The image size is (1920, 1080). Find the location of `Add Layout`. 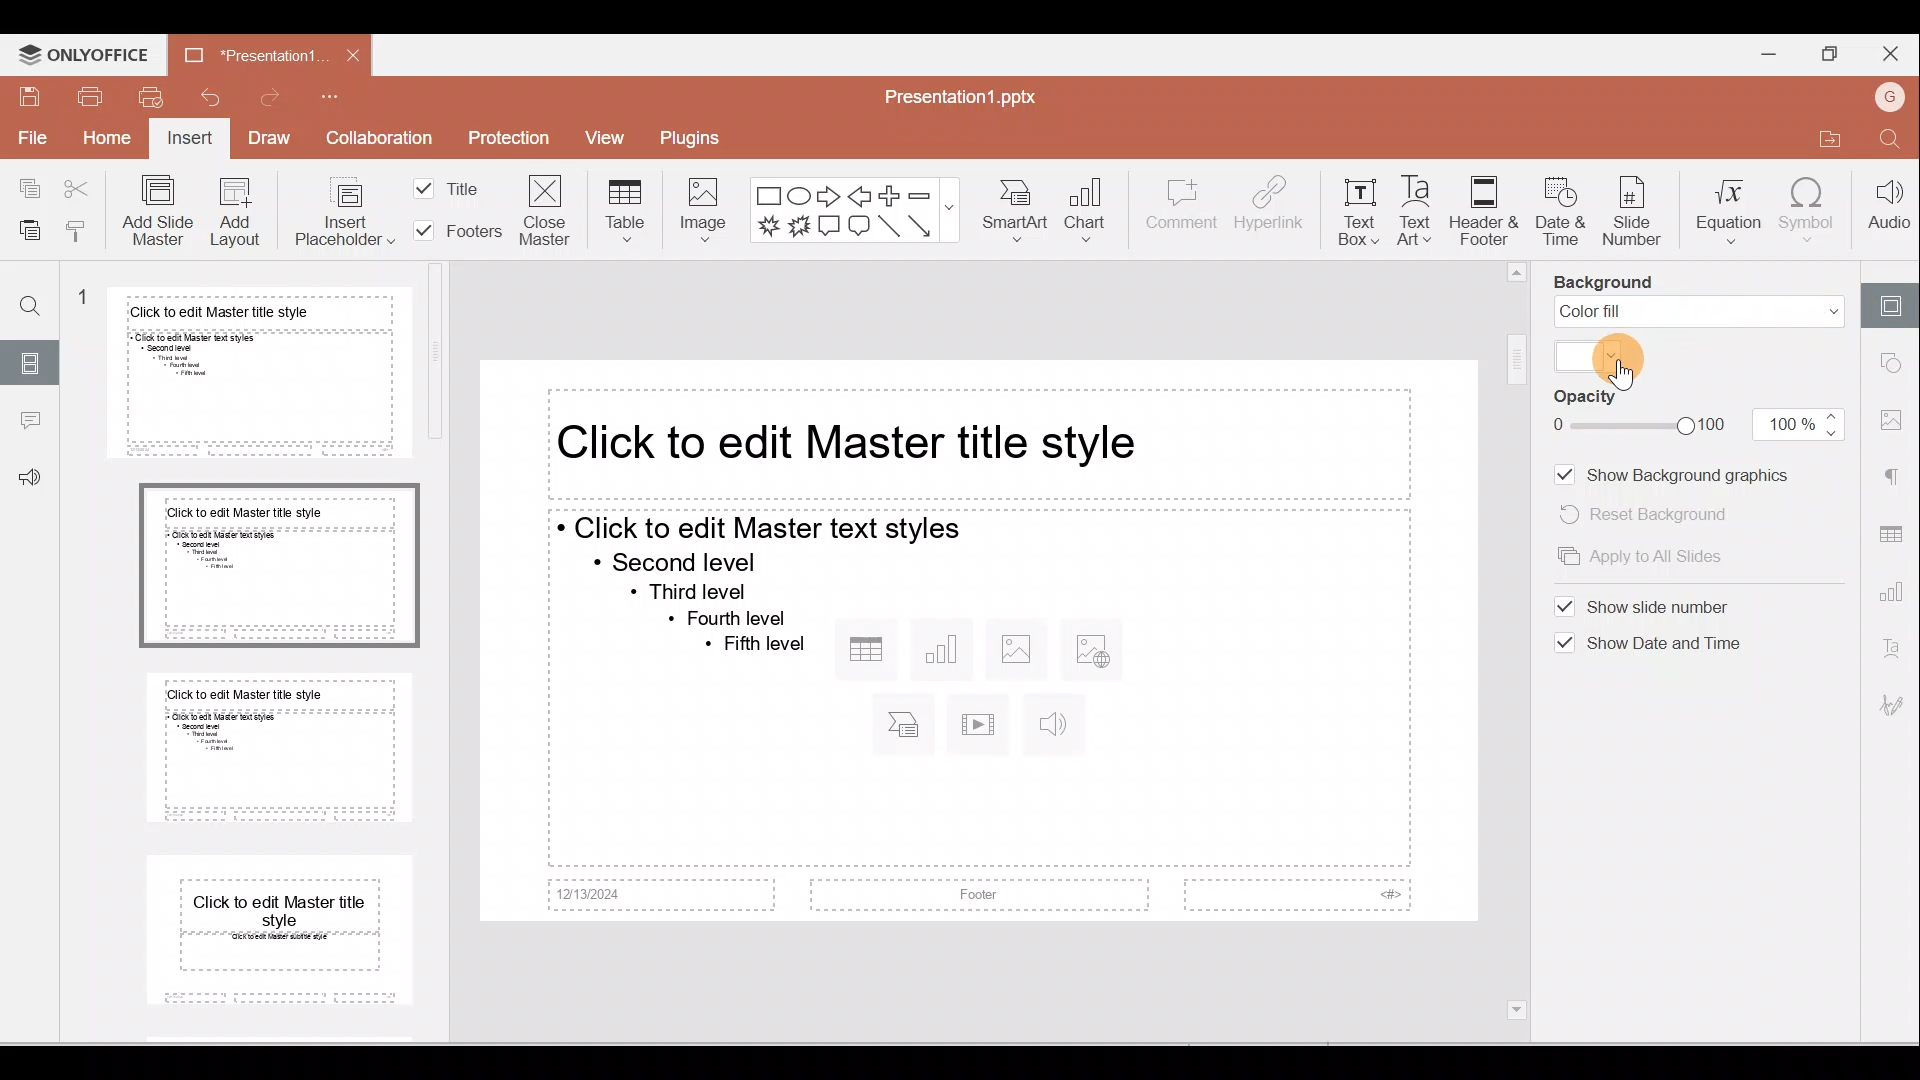

Add Layout is located at coordinates (236, 211).